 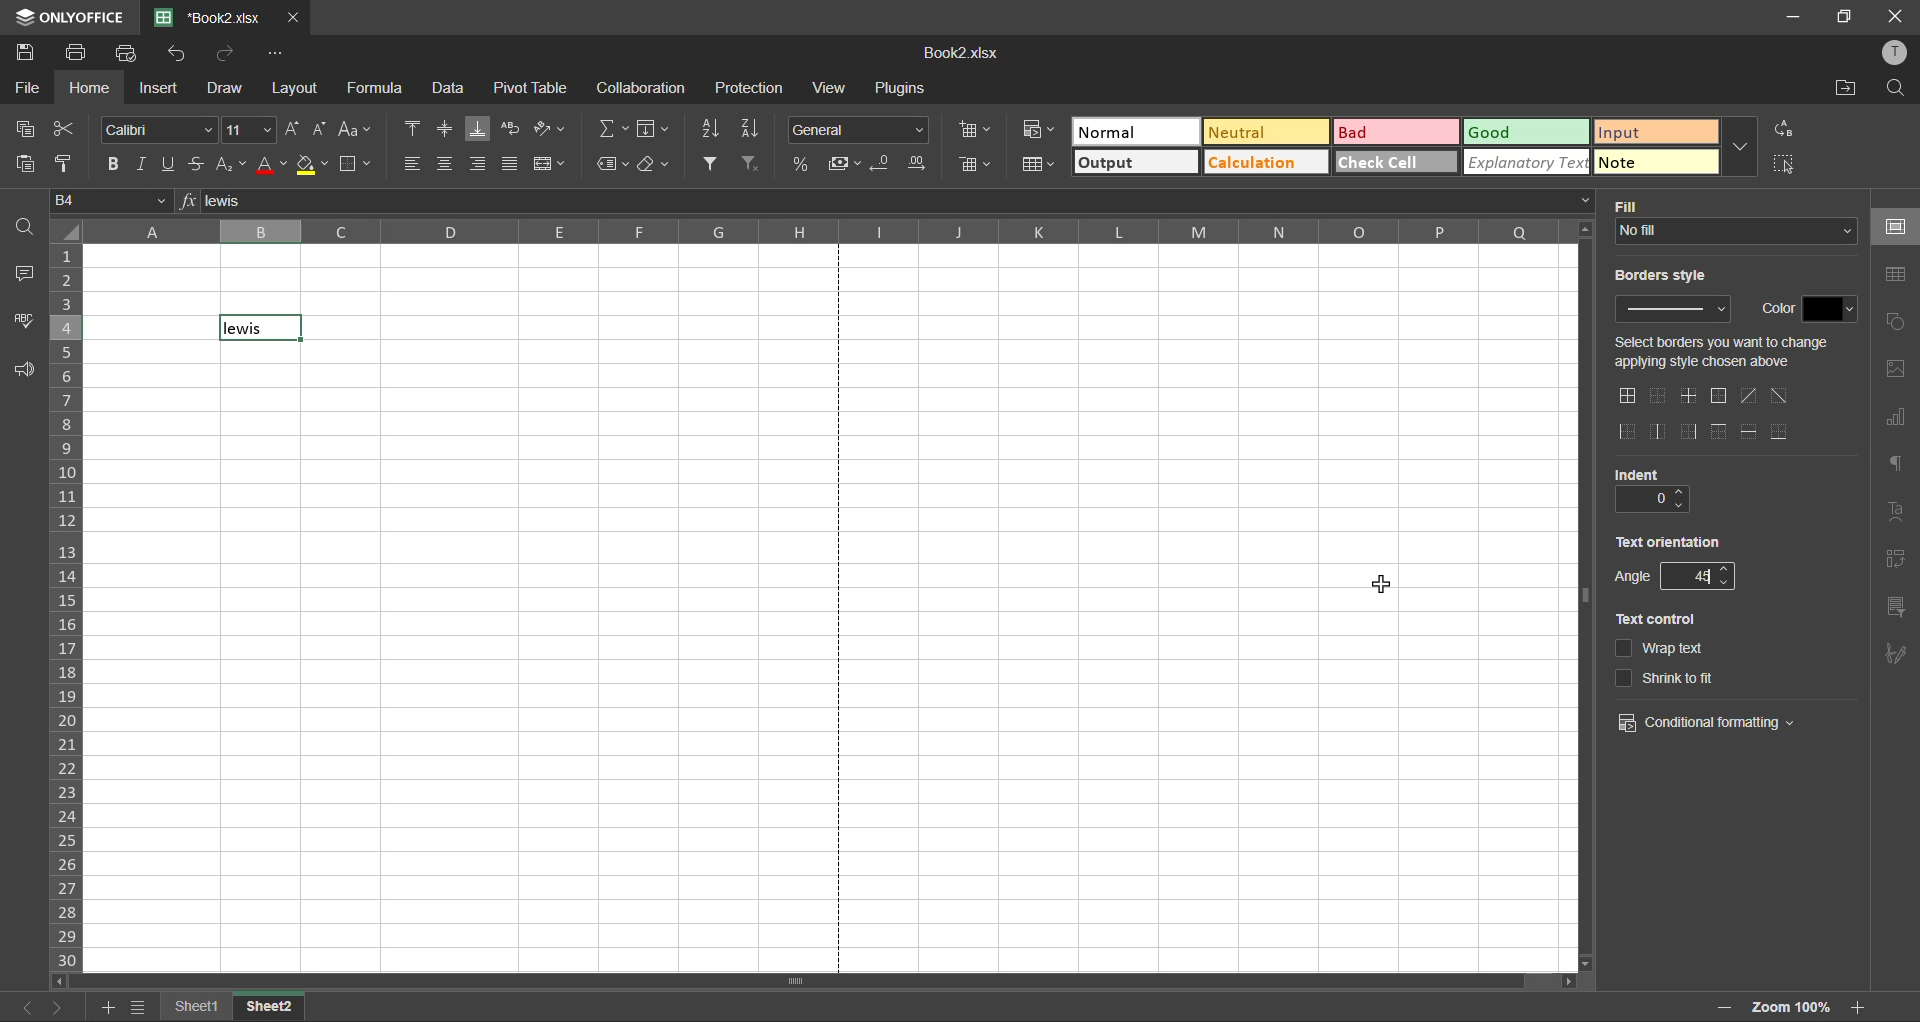 I want to click on wrap text, so click(x=507, y=126).